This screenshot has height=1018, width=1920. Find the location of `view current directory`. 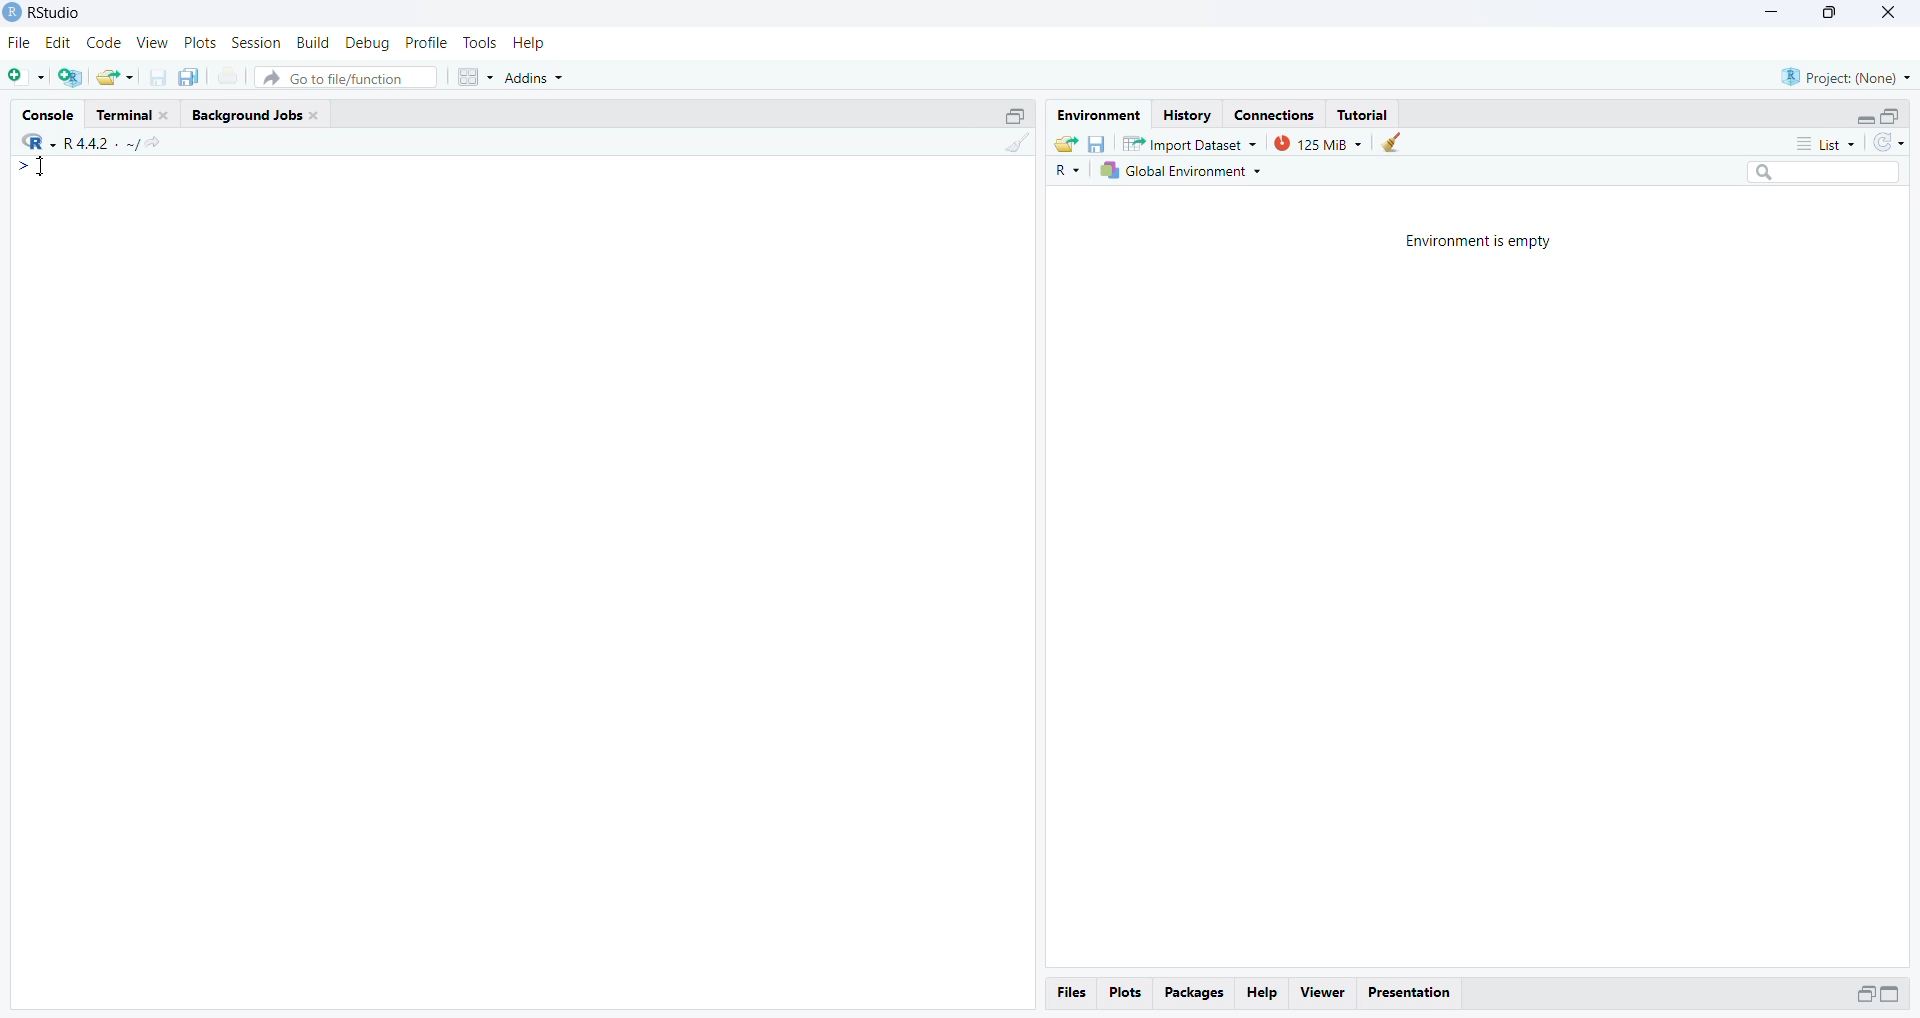

view current directory is located at coordinates (143, 143).